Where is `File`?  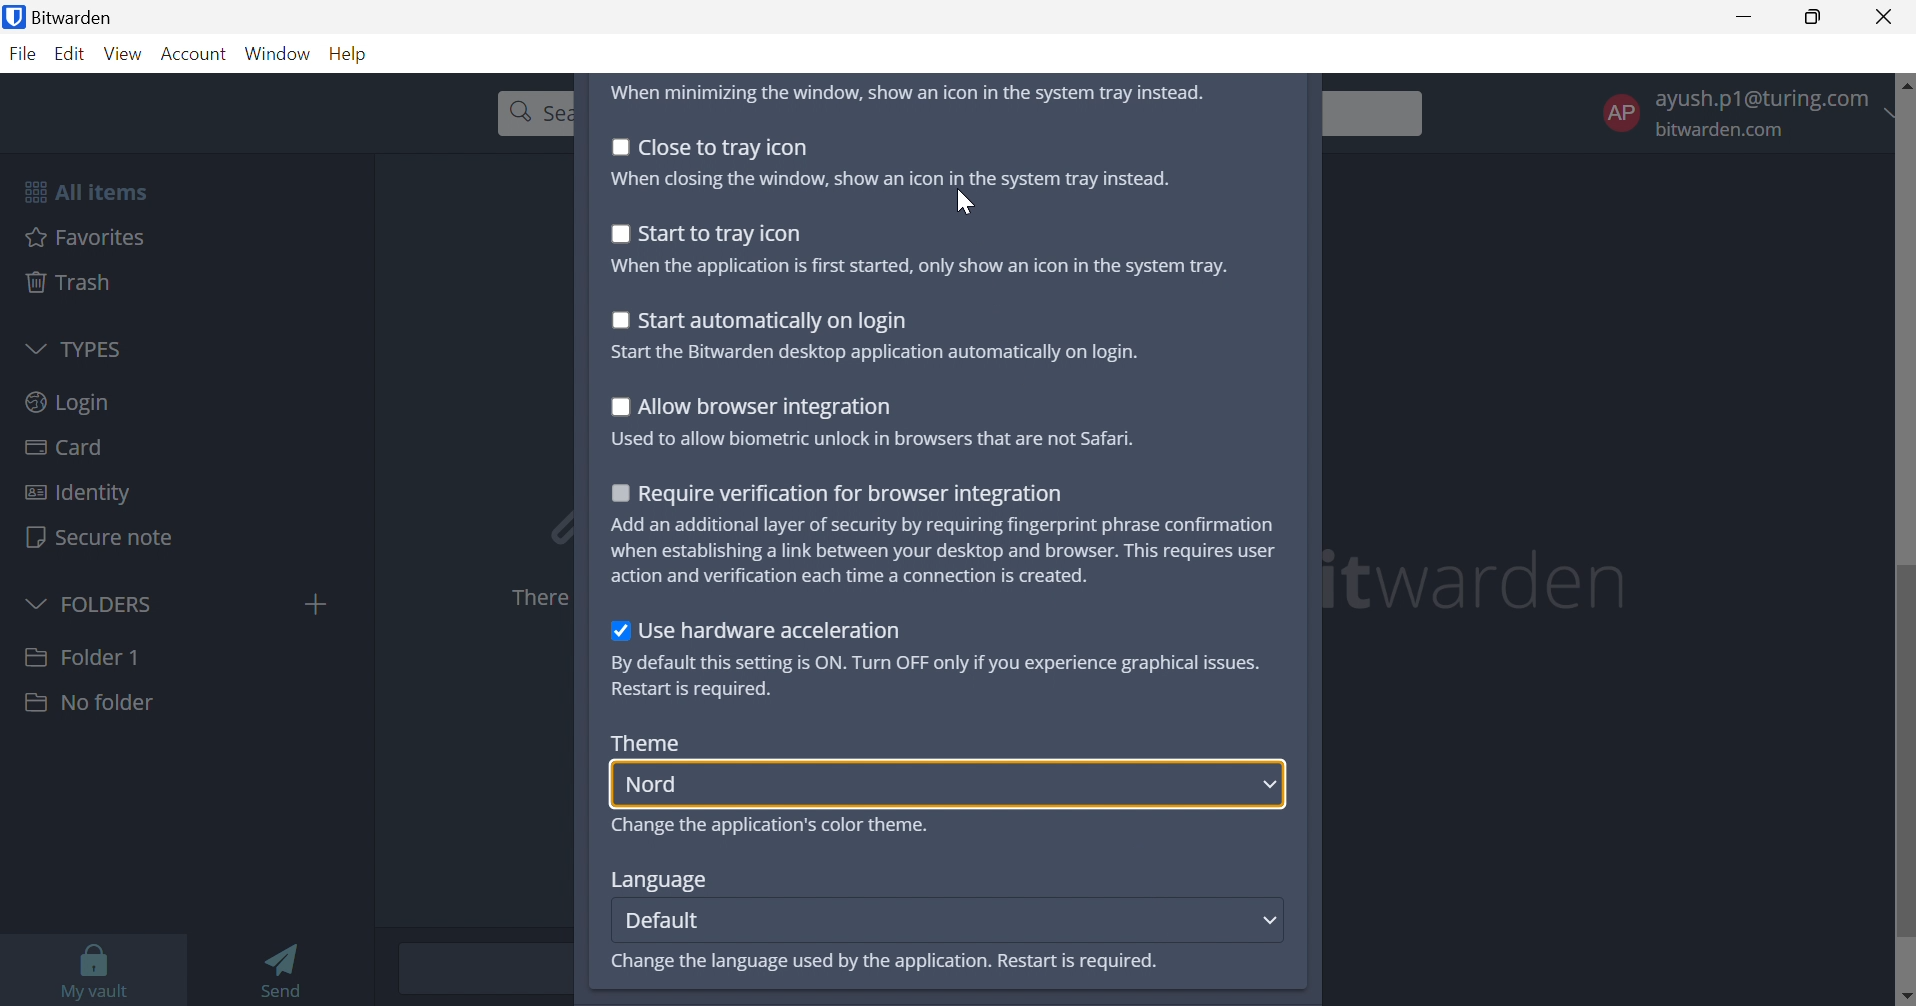
File is located at coordinates (26, 55).